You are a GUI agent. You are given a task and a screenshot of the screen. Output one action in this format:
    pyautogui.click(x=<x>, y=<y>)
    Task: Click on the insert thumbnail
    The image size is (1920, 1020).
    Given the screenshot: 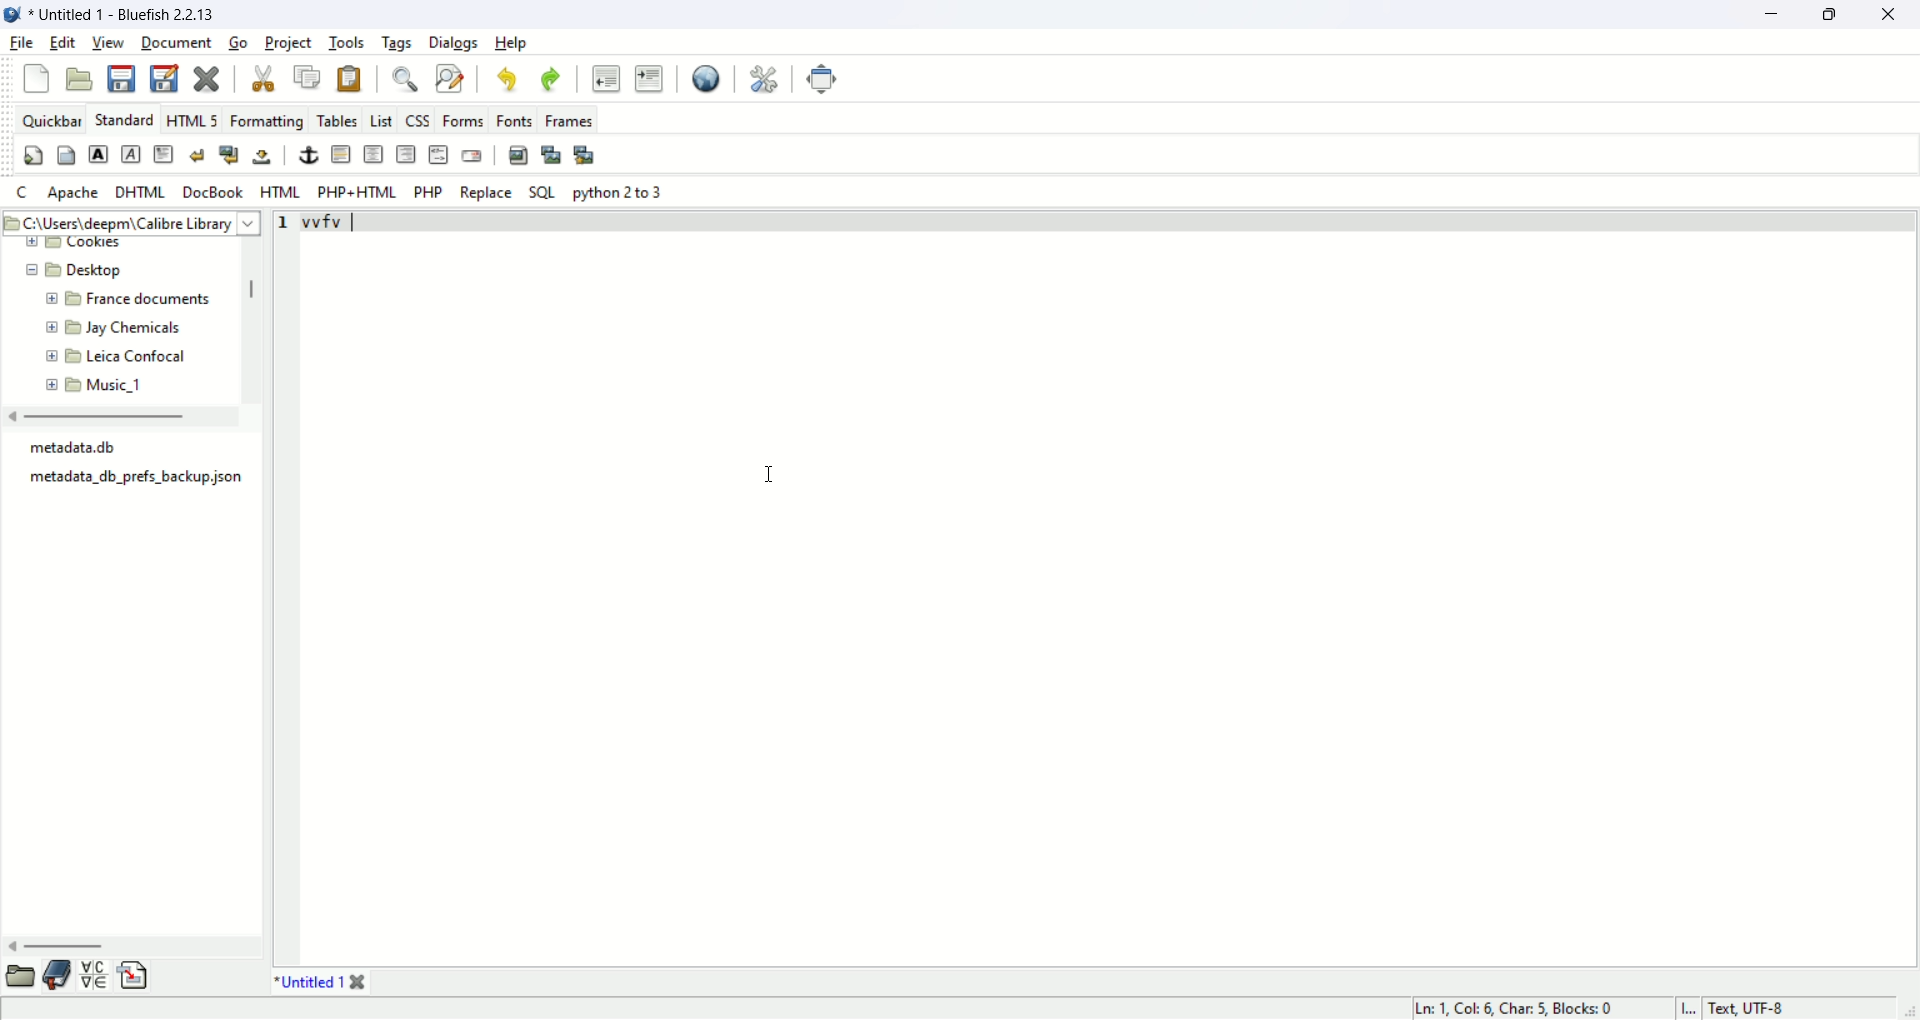 What is the action you would take?
    pyautogui.click(x=553, y=155)
    